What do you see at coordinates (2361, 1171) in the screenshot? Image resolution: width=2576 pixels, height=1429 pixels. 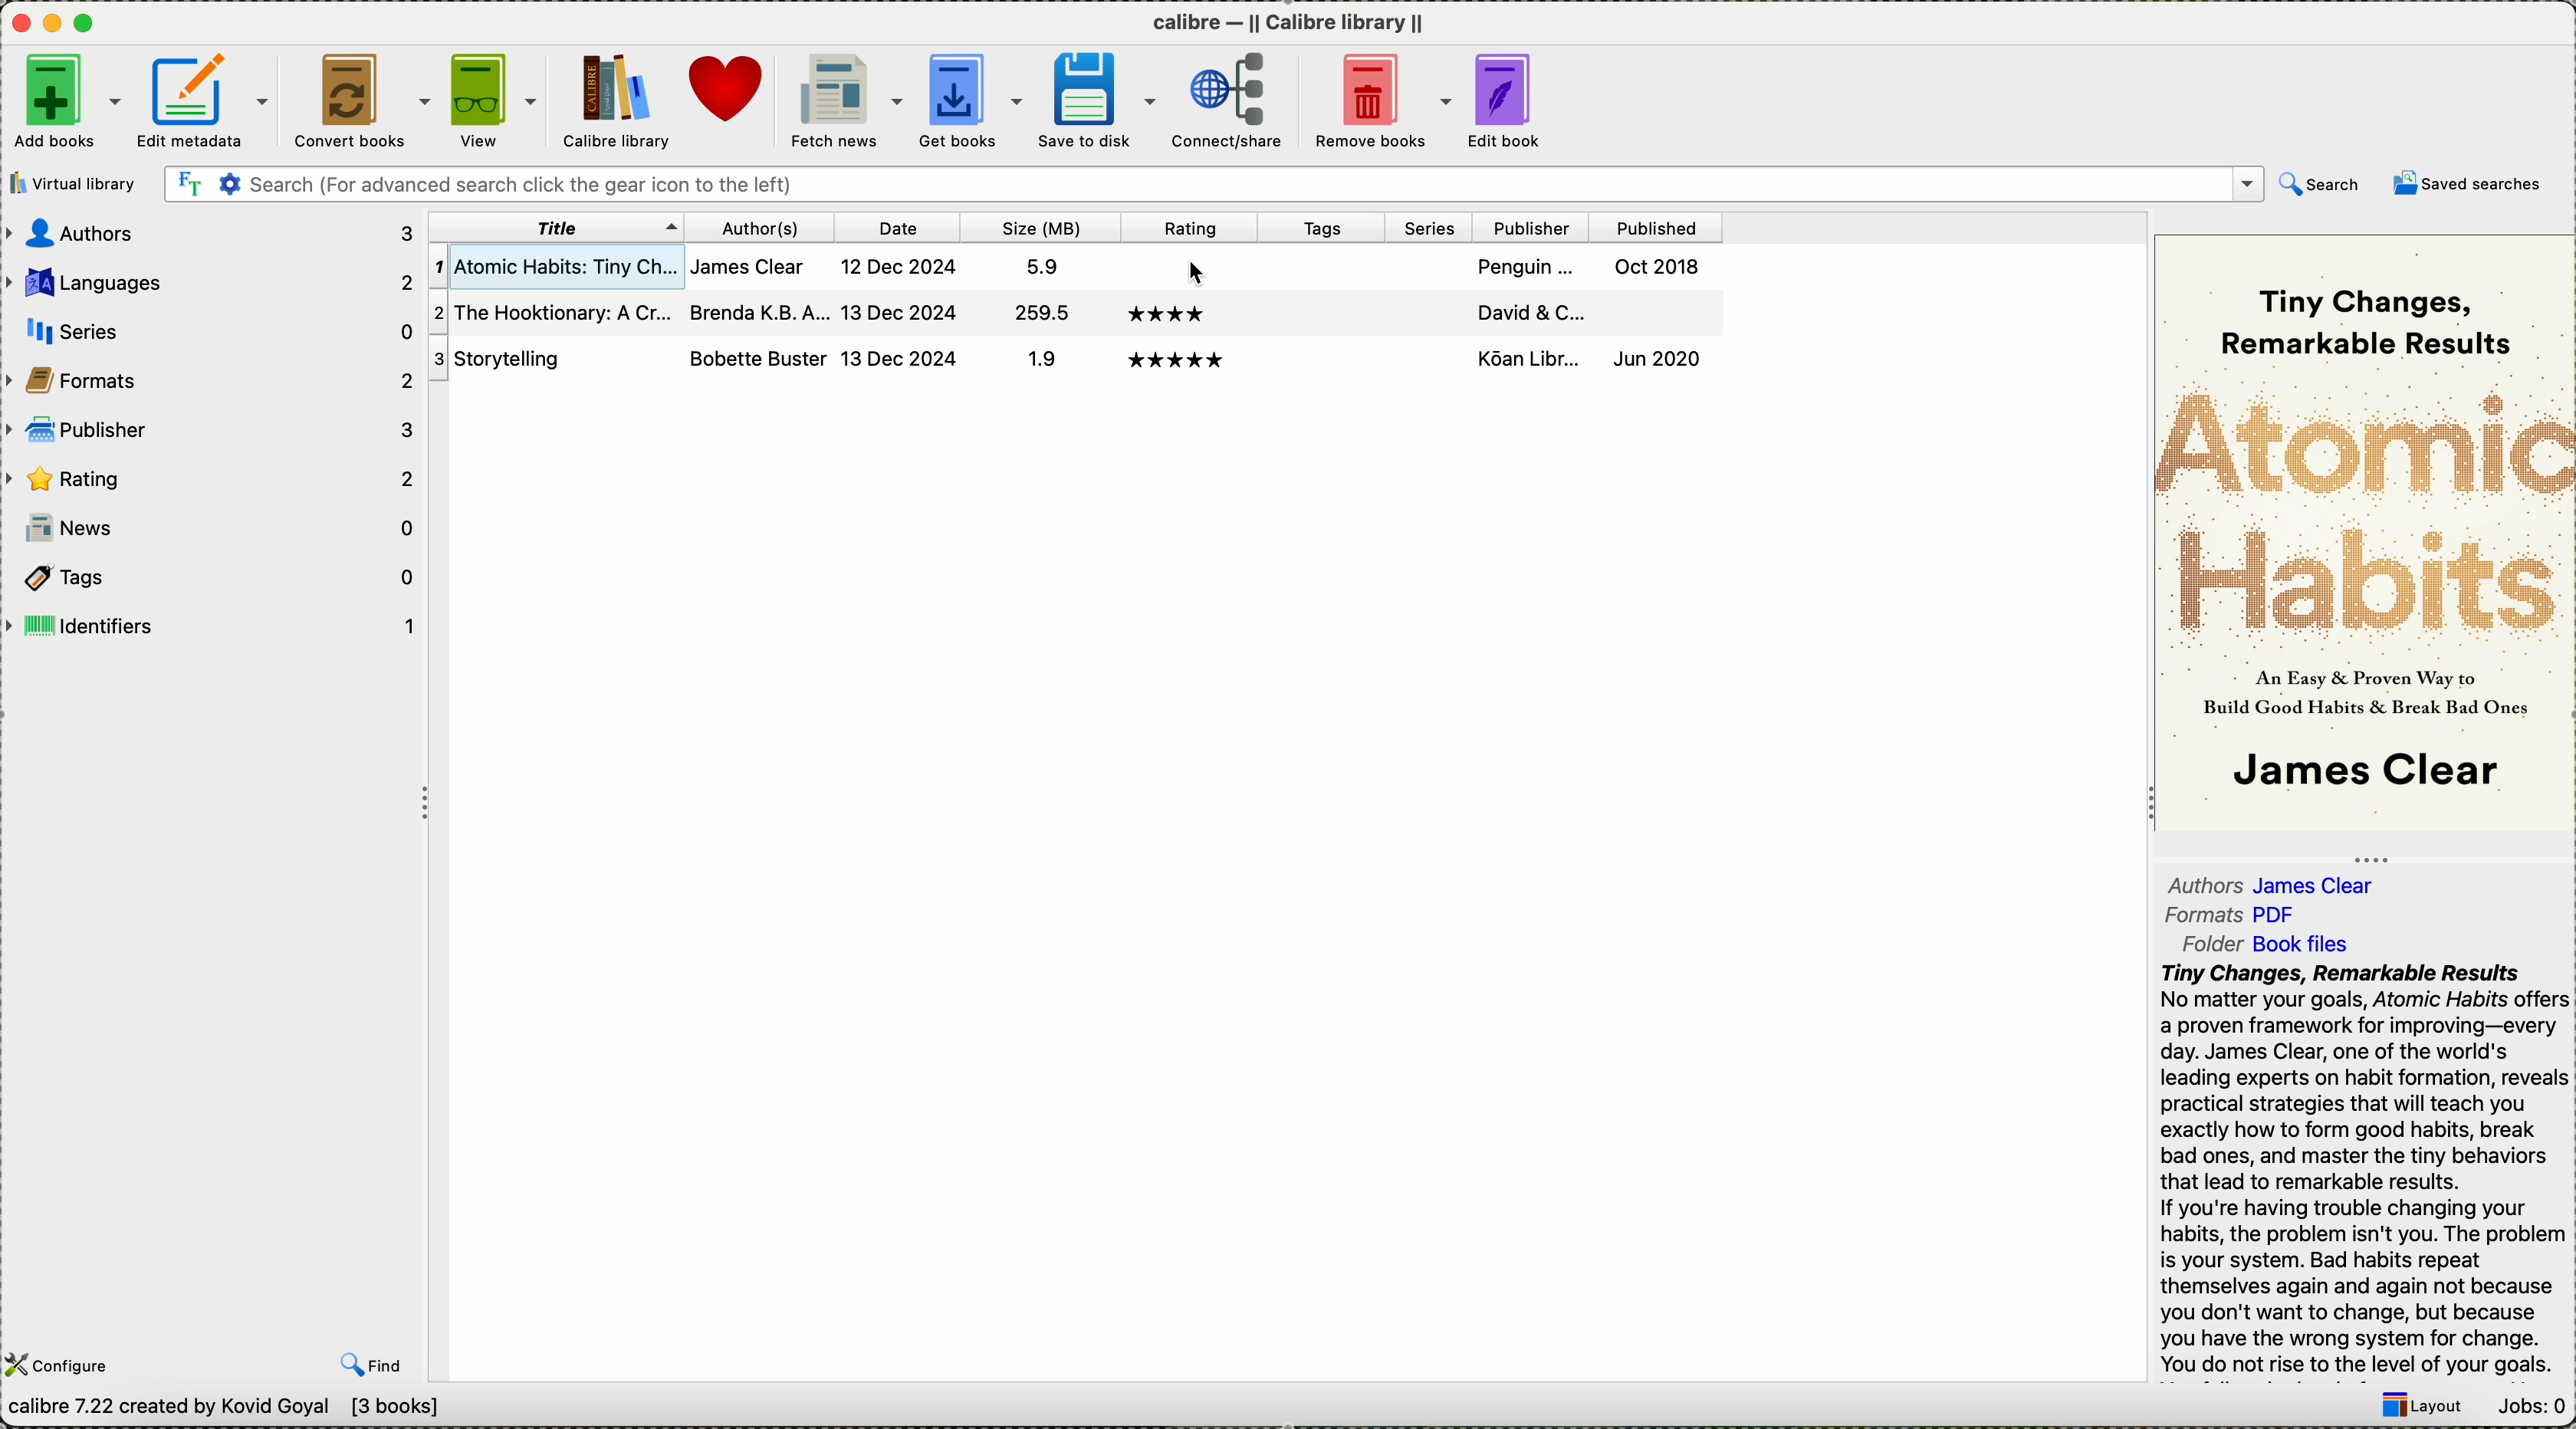 I see `Tiny Changes, Remarkable Results

No matter your goals, Atomic Habits offers
a proven framework for improving—every
day. James Clear, one of the world's
leading experts on habit formation, reveals
practical strategies that will teach you
exactly how to form good habits, break
bad ones, and master the tiny behaviors
that lead to remarkable results.

If you're having trouble changing your
habits, the problem isn't you. The problem
is your system. Bad habits repeat
themselves again and again not because
you don't want to change, but because
you have the wrong system for change.
You do not rise to the level of your goals.` at bounding box center [2361, 1171].